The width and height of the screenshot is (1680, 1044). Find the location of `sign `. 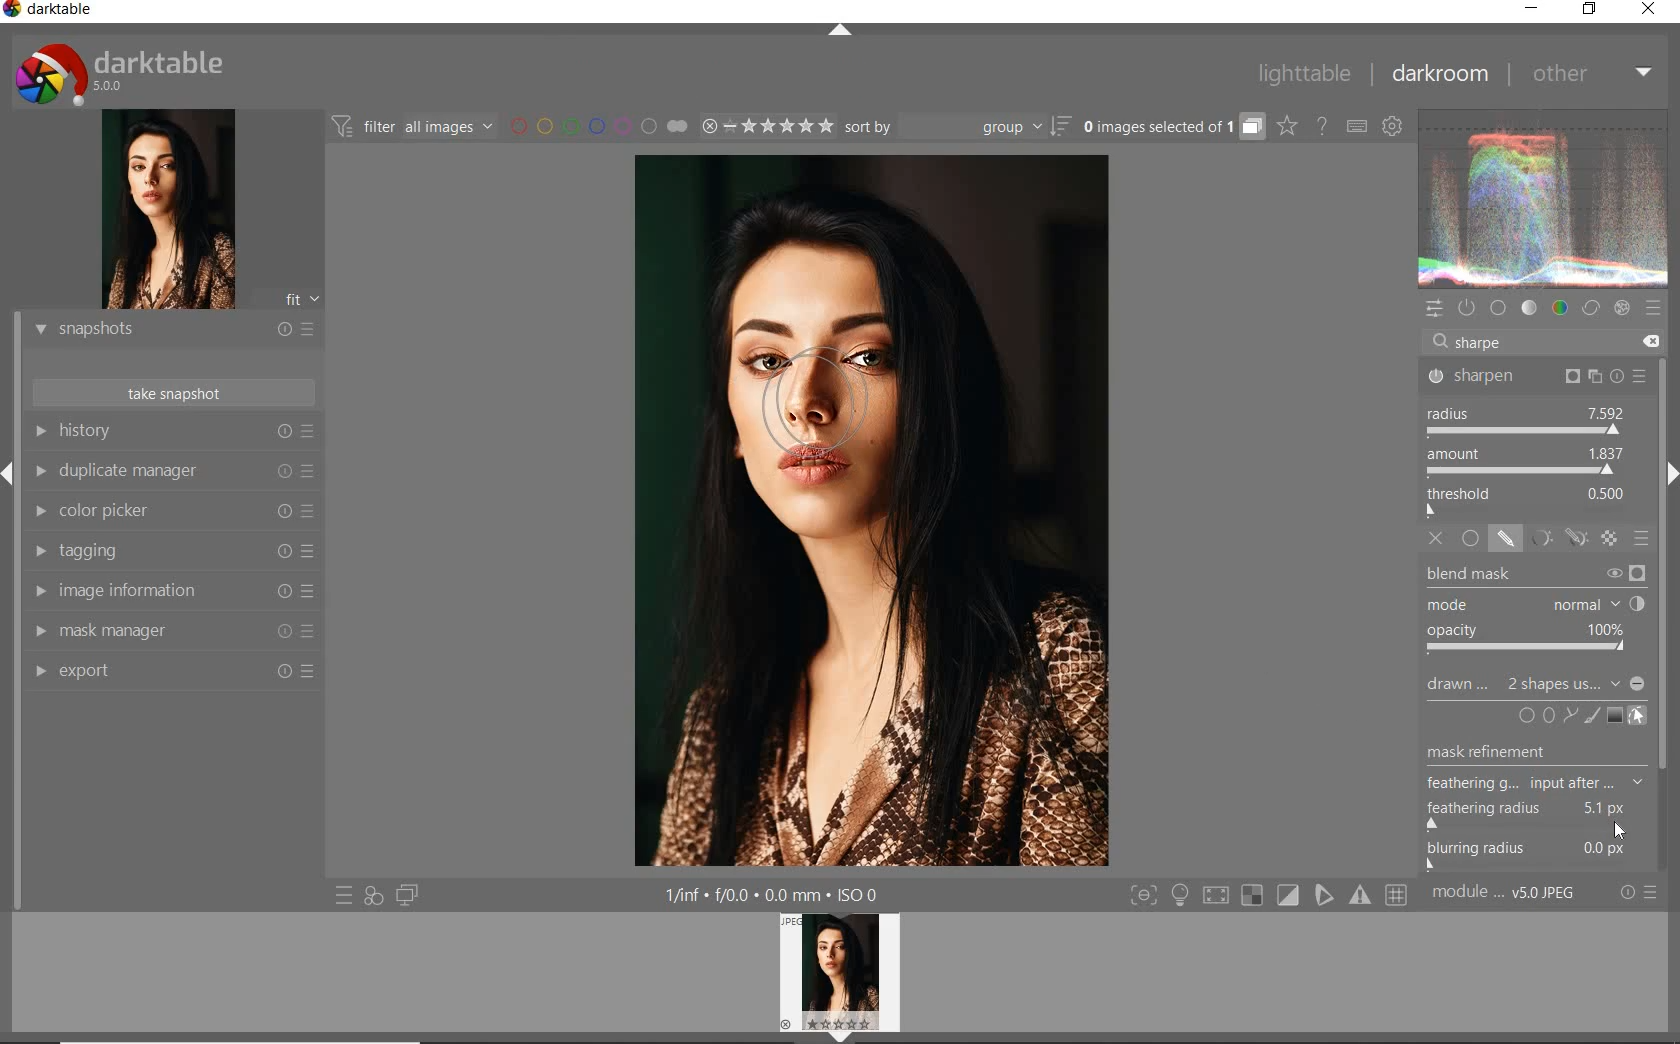

sign  is located at coordinates (1289, 896).